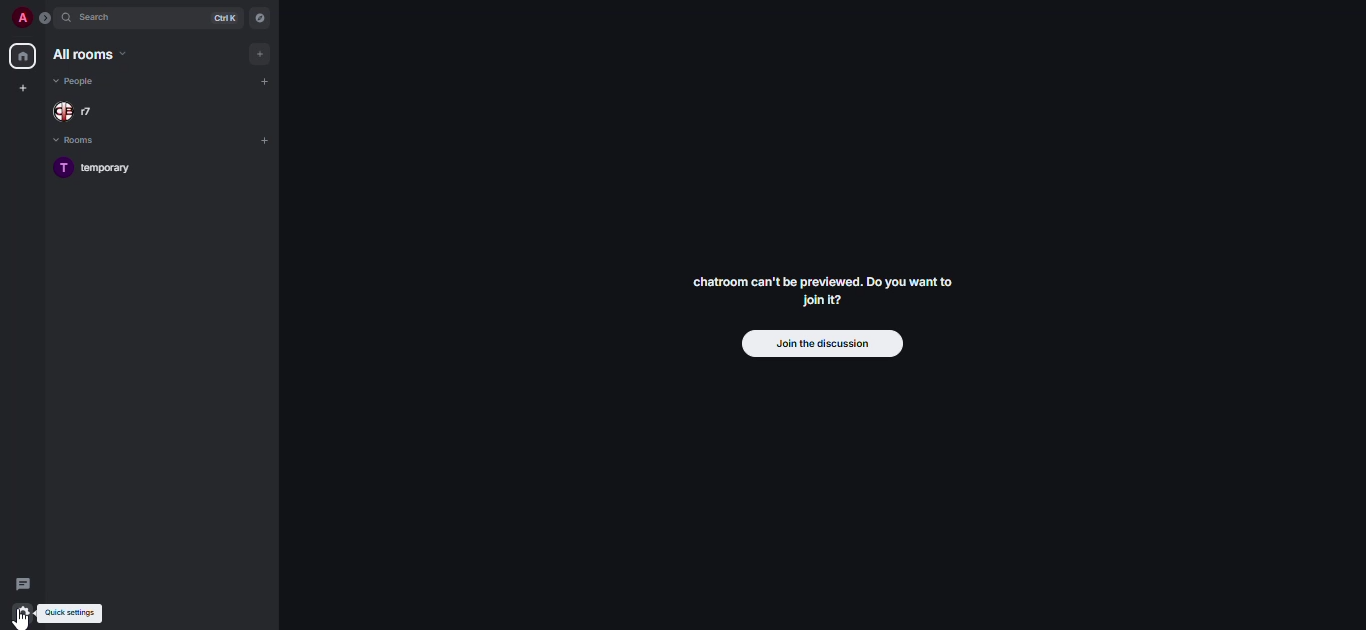  Describe the element at coordinates (23, 56) in the screenshot. I see `home` at that location.